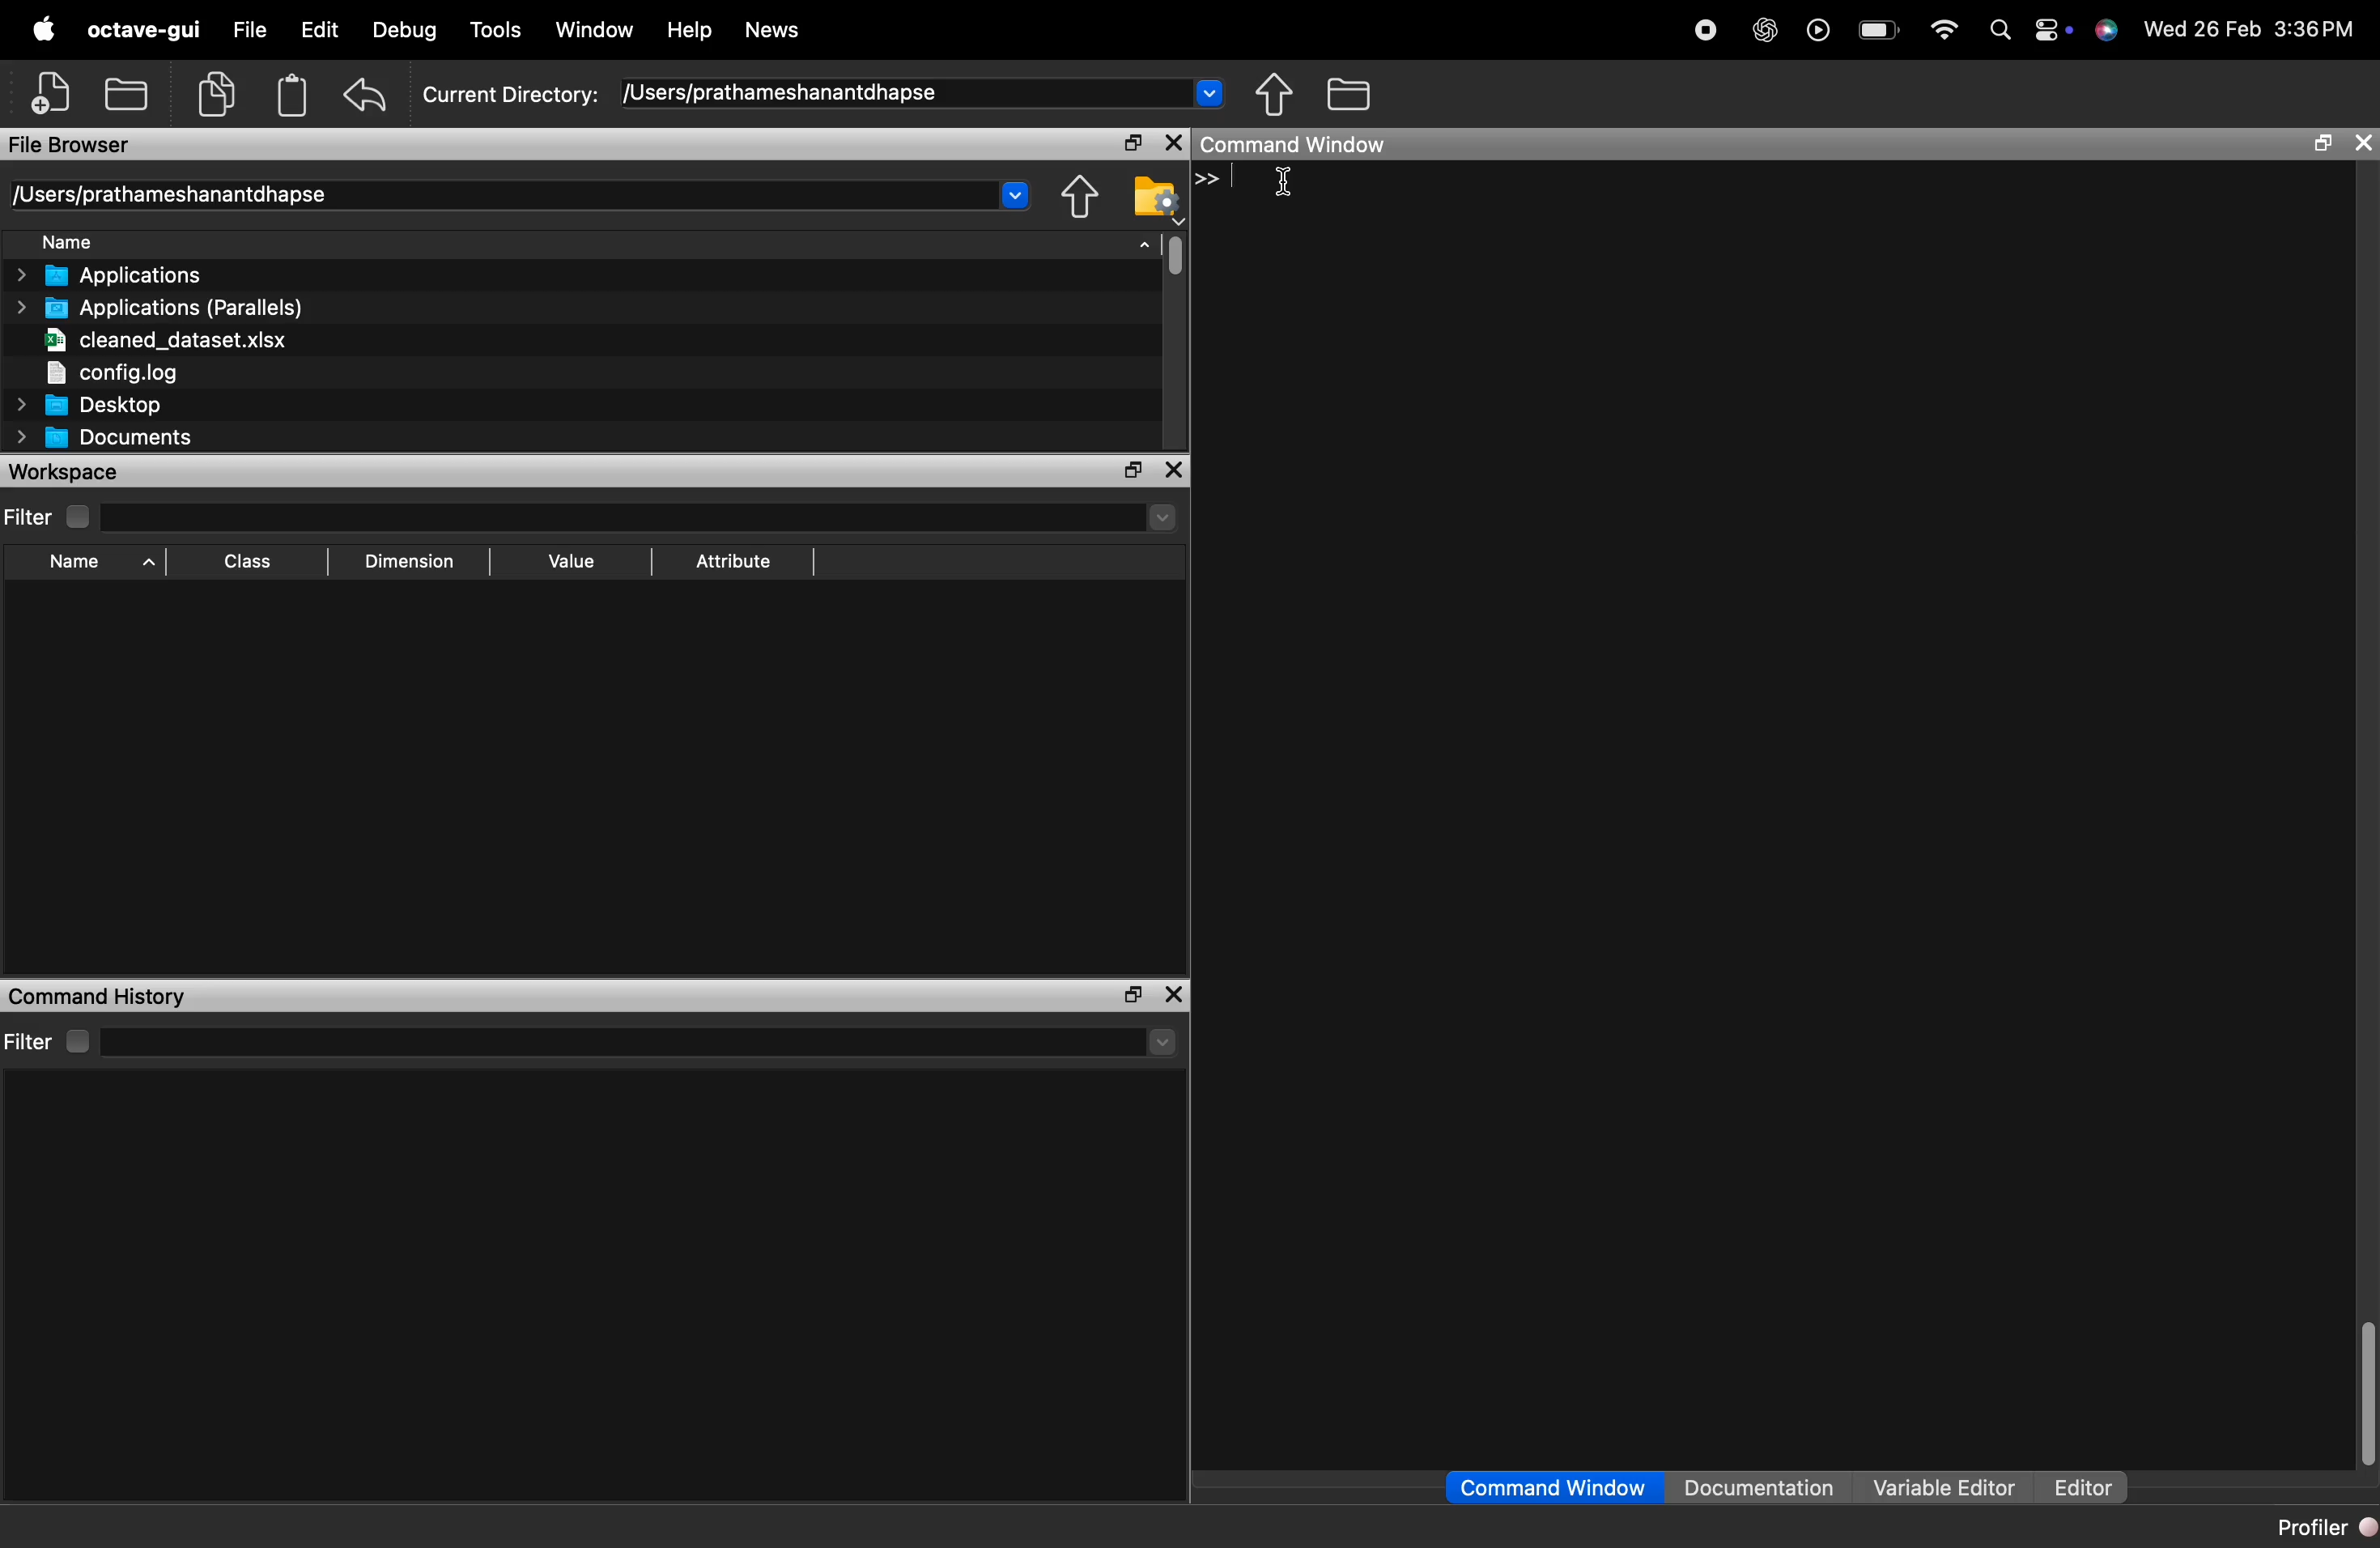  What do you see at coordinates (156, 307) in the screenshot?
I see `Applications (Parallels)` at bounding box center [156, 307].